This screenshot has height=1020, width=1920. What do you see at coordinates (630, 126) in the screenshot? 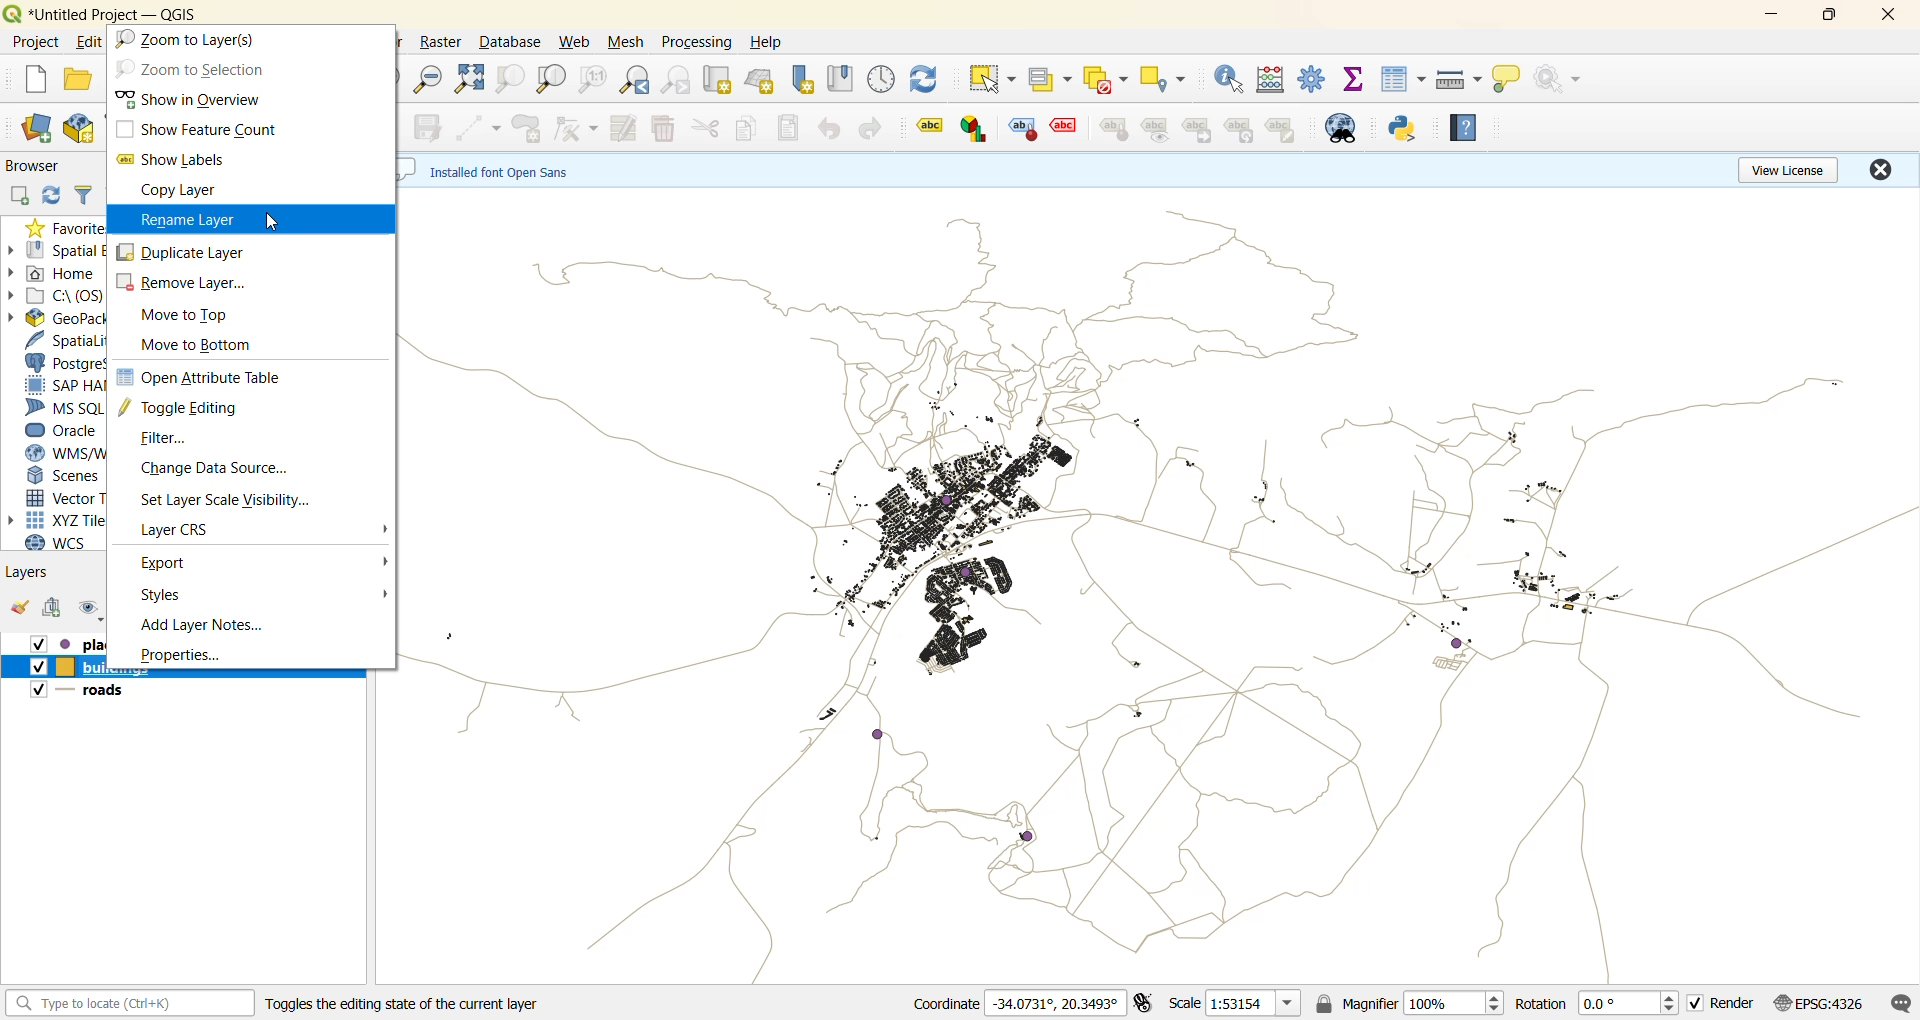
I see `modify` at bounding box center [630, 126].